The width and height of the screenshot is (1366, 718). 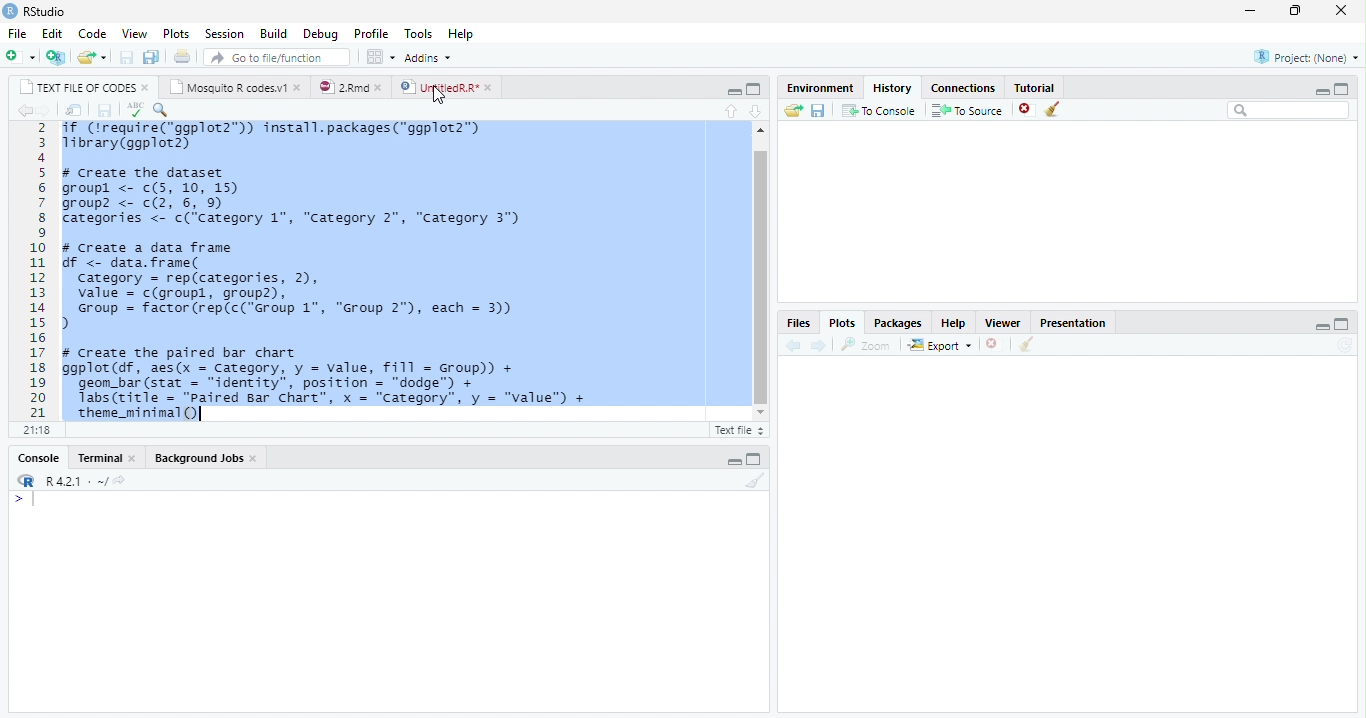 I want to click on open an existing file, so click(x=91, y=56).